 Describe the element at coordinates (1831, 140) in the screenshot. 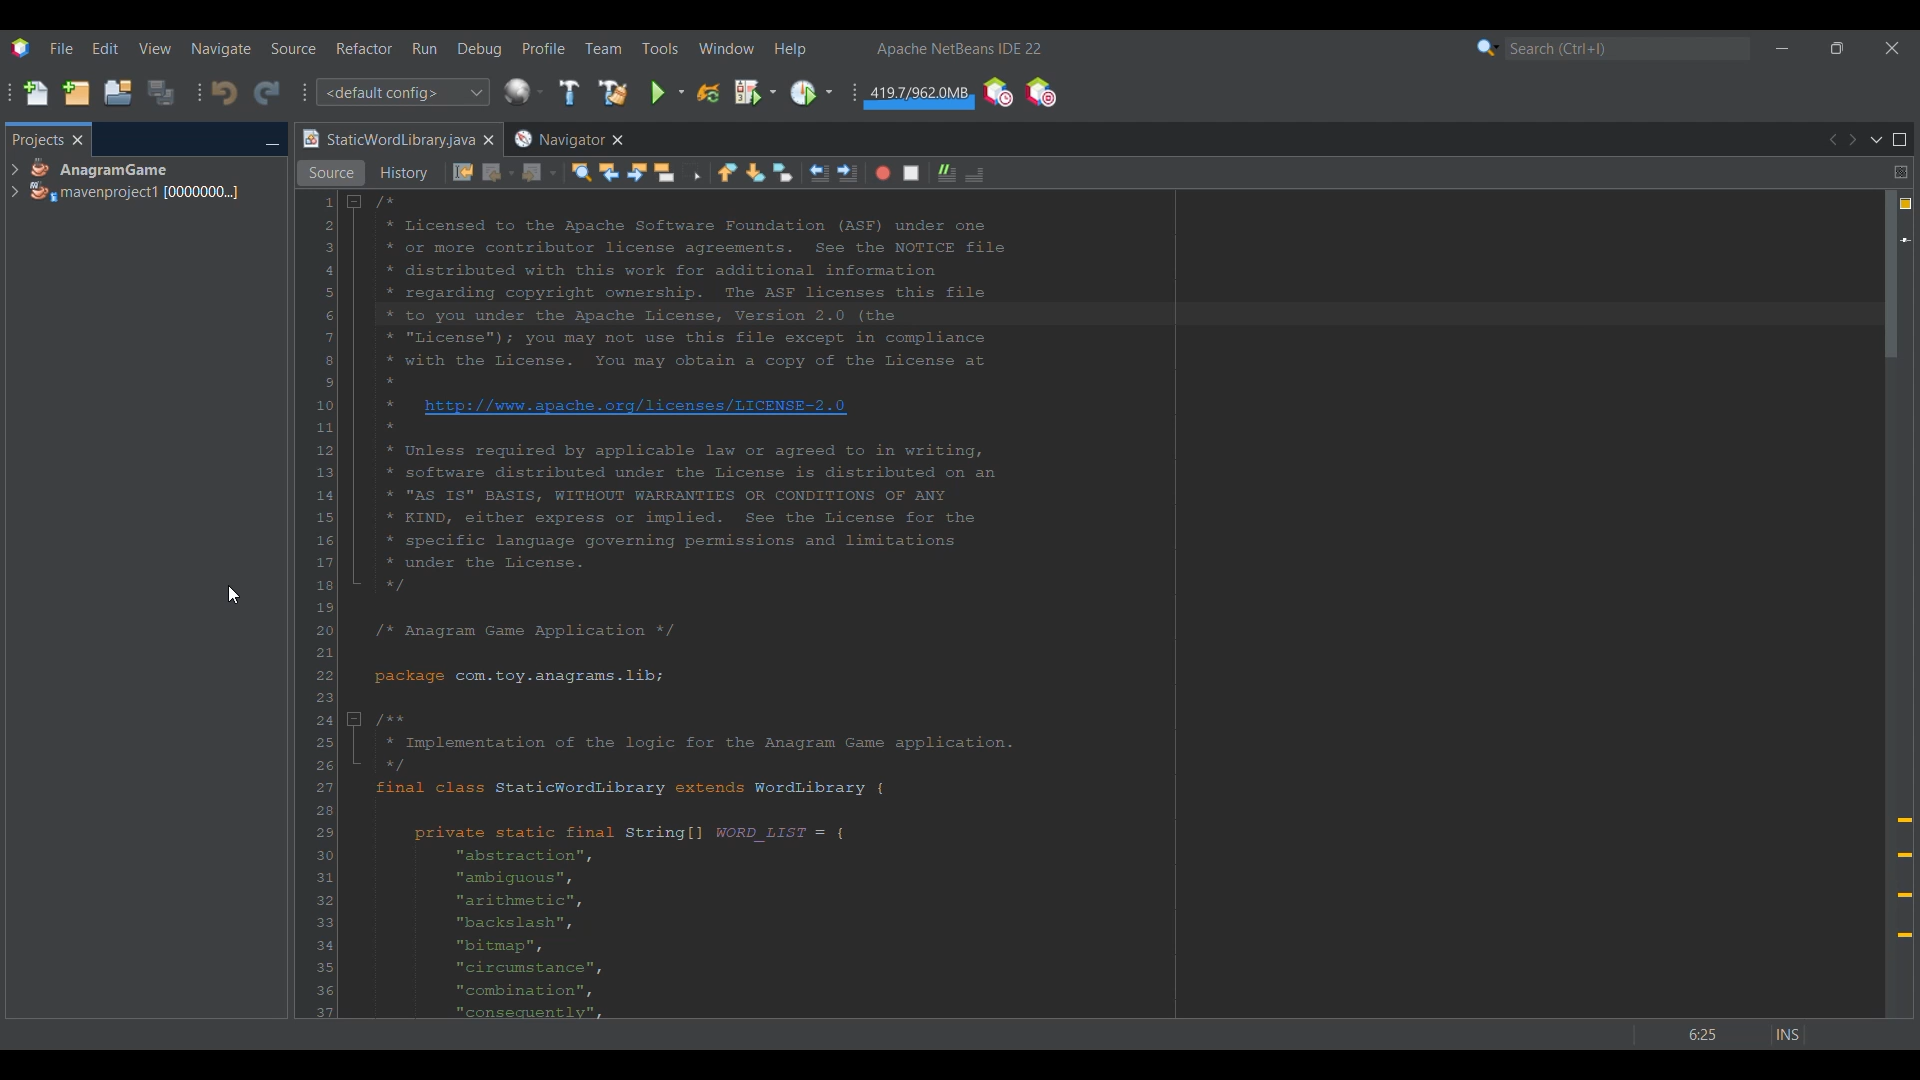

I see `Previous` at that location.